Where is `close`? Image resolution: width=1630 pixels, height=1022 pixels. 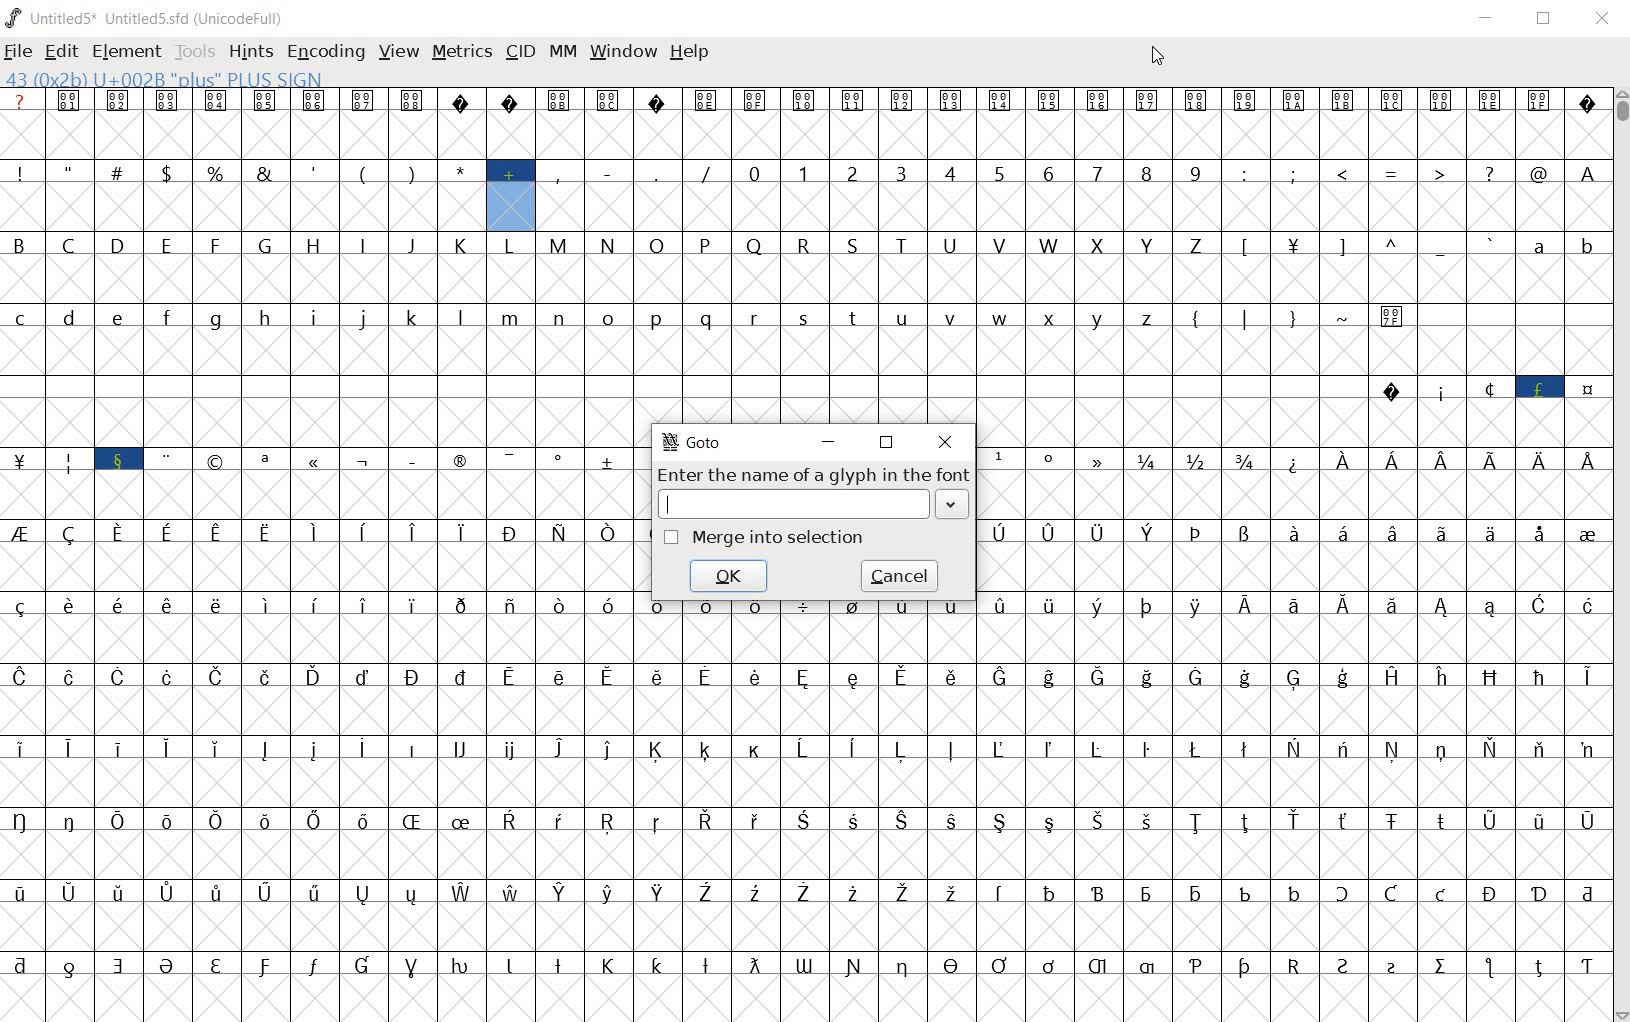 close is located at coordinates (1602, 20).